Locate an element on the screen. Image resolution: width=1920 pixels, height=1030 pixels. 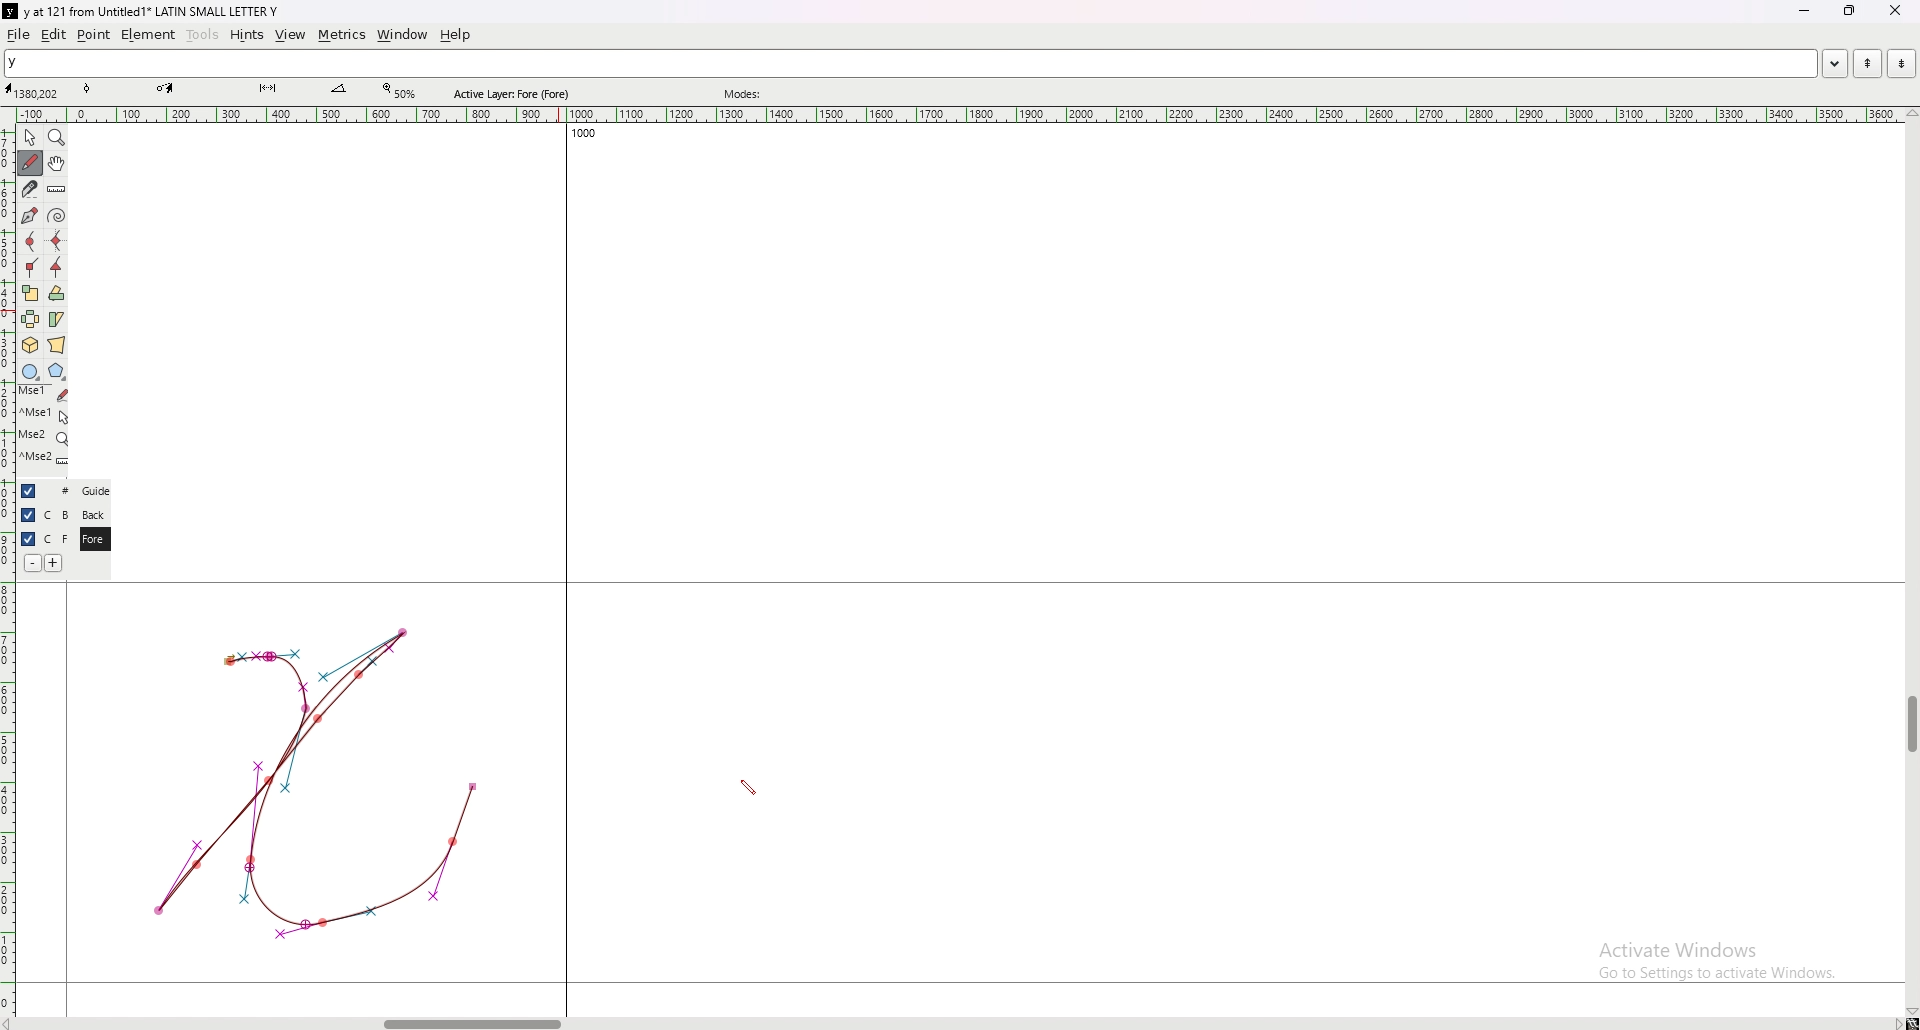
scroll down is located at coordinates (1911, 1012).